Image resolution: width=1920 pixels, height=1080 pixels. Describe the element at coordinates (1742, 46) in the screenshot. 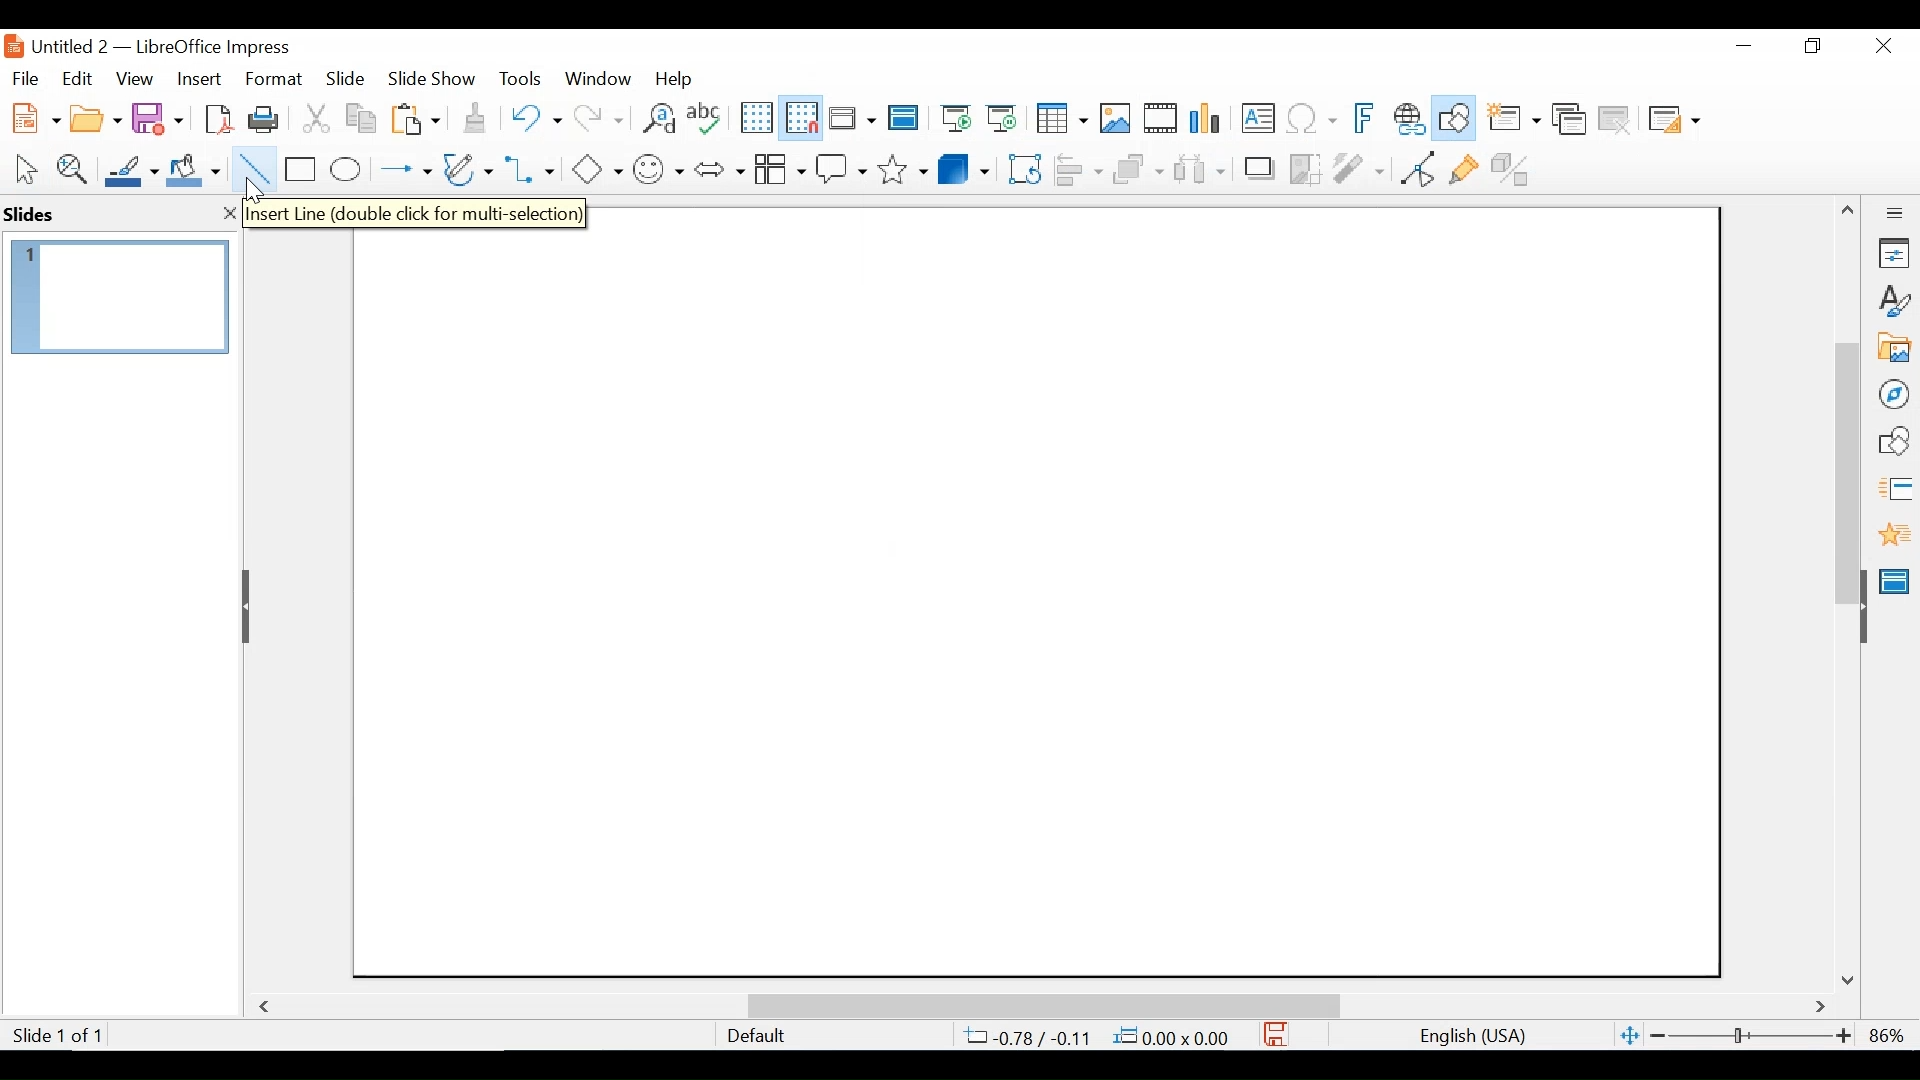

I see `Minimize` at that location.